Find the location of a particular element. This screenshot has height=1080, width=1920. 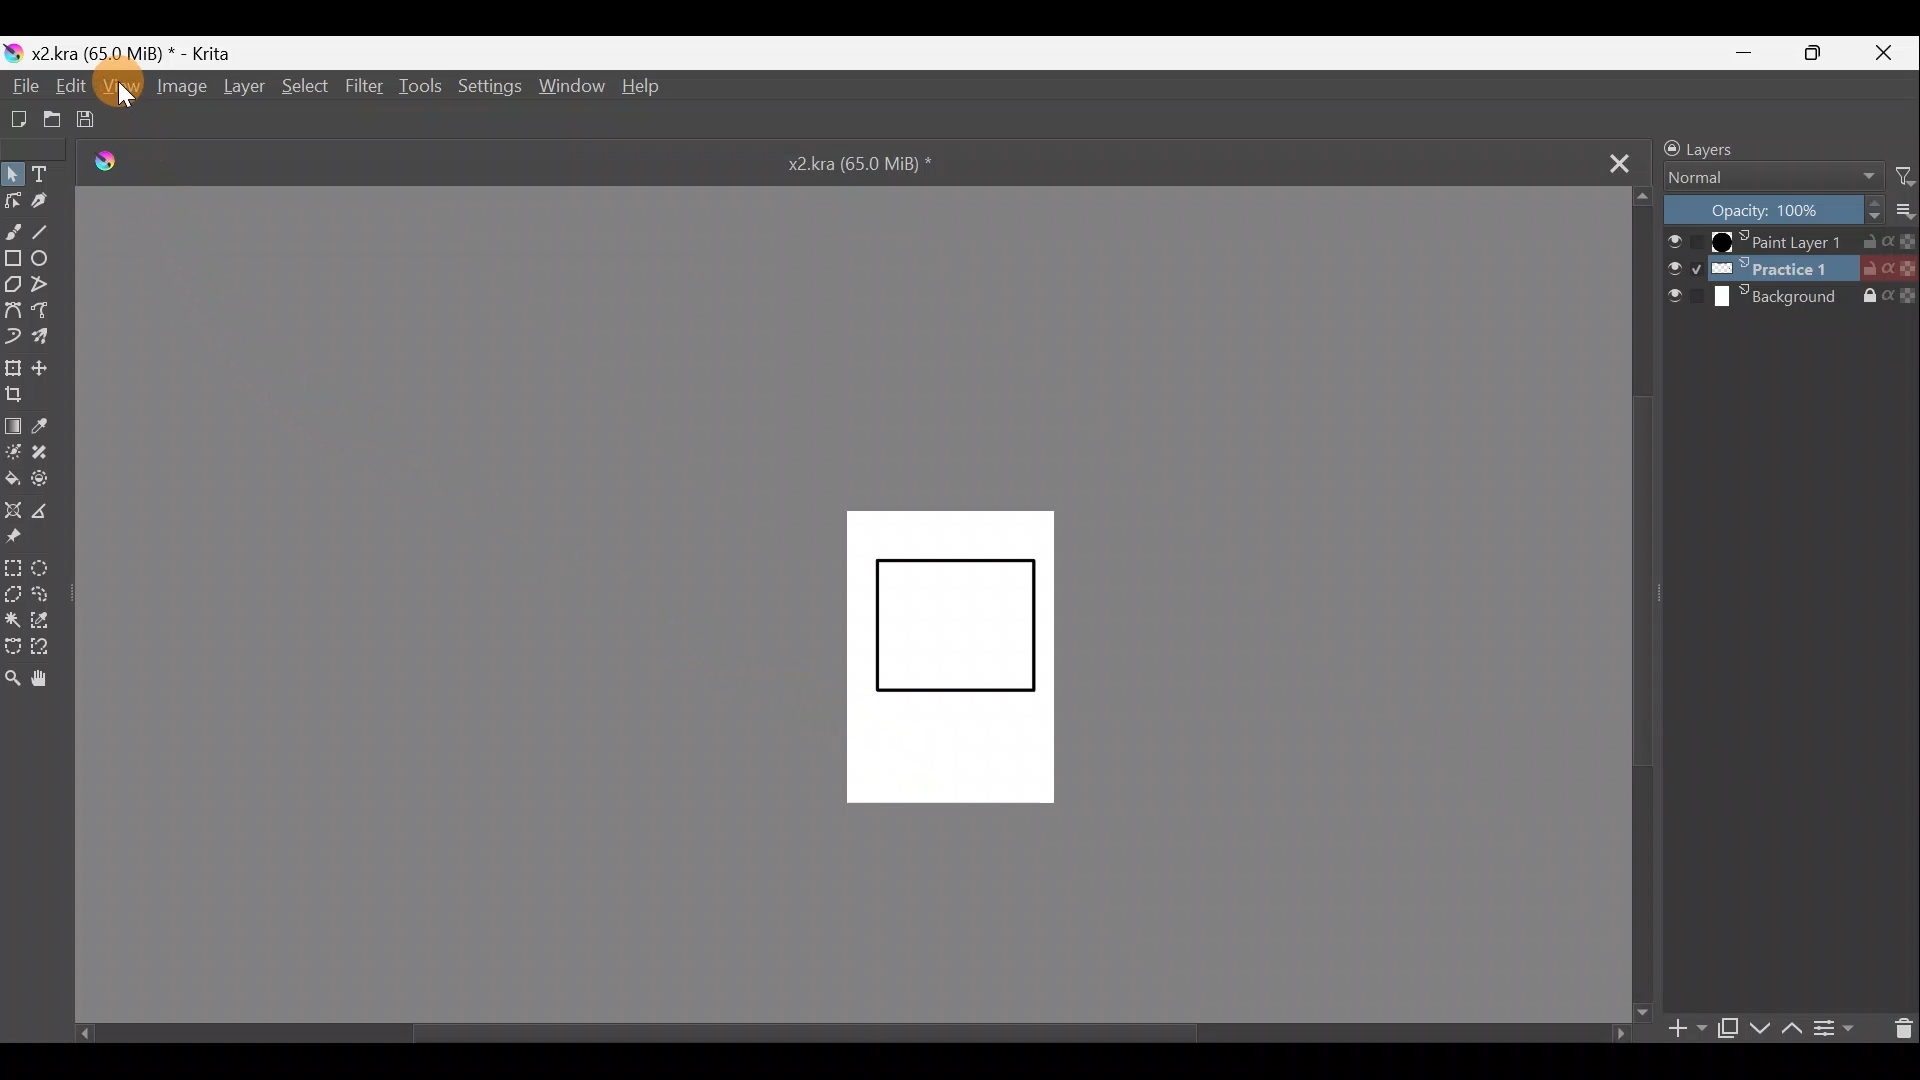

Krita logo is located at coordinates (12, 49).